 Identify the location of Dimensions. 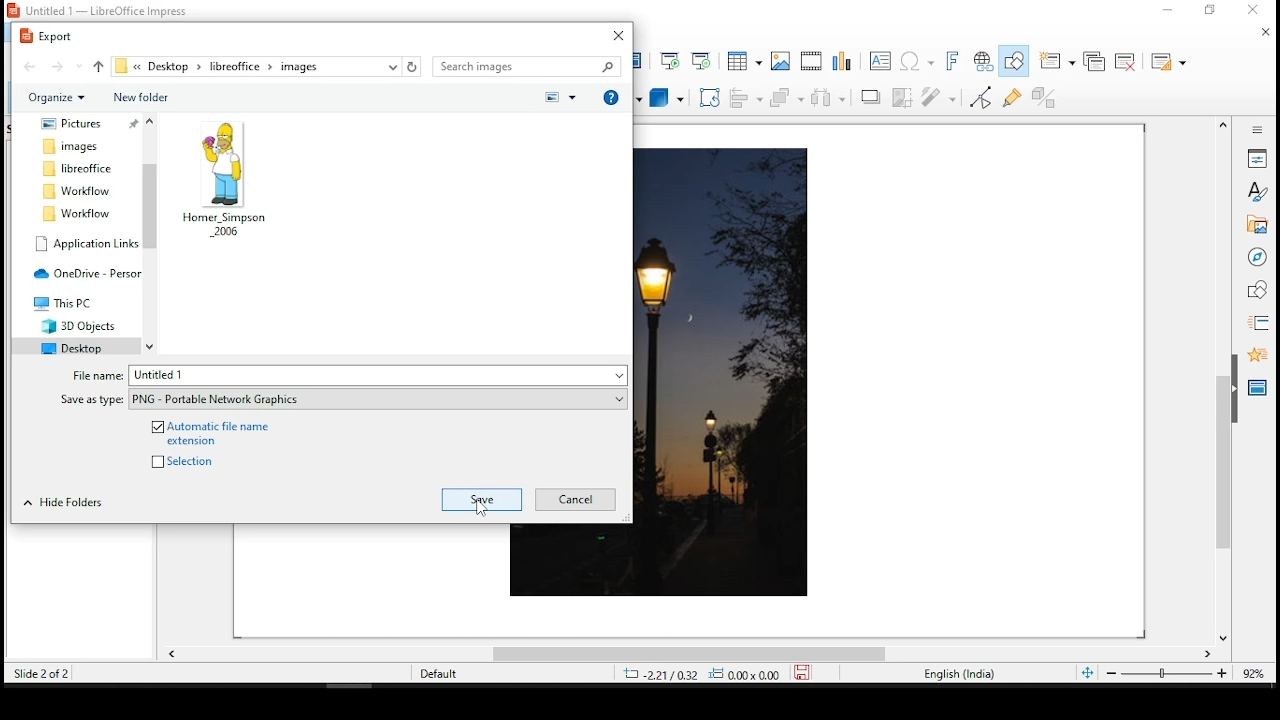
(722, 674).